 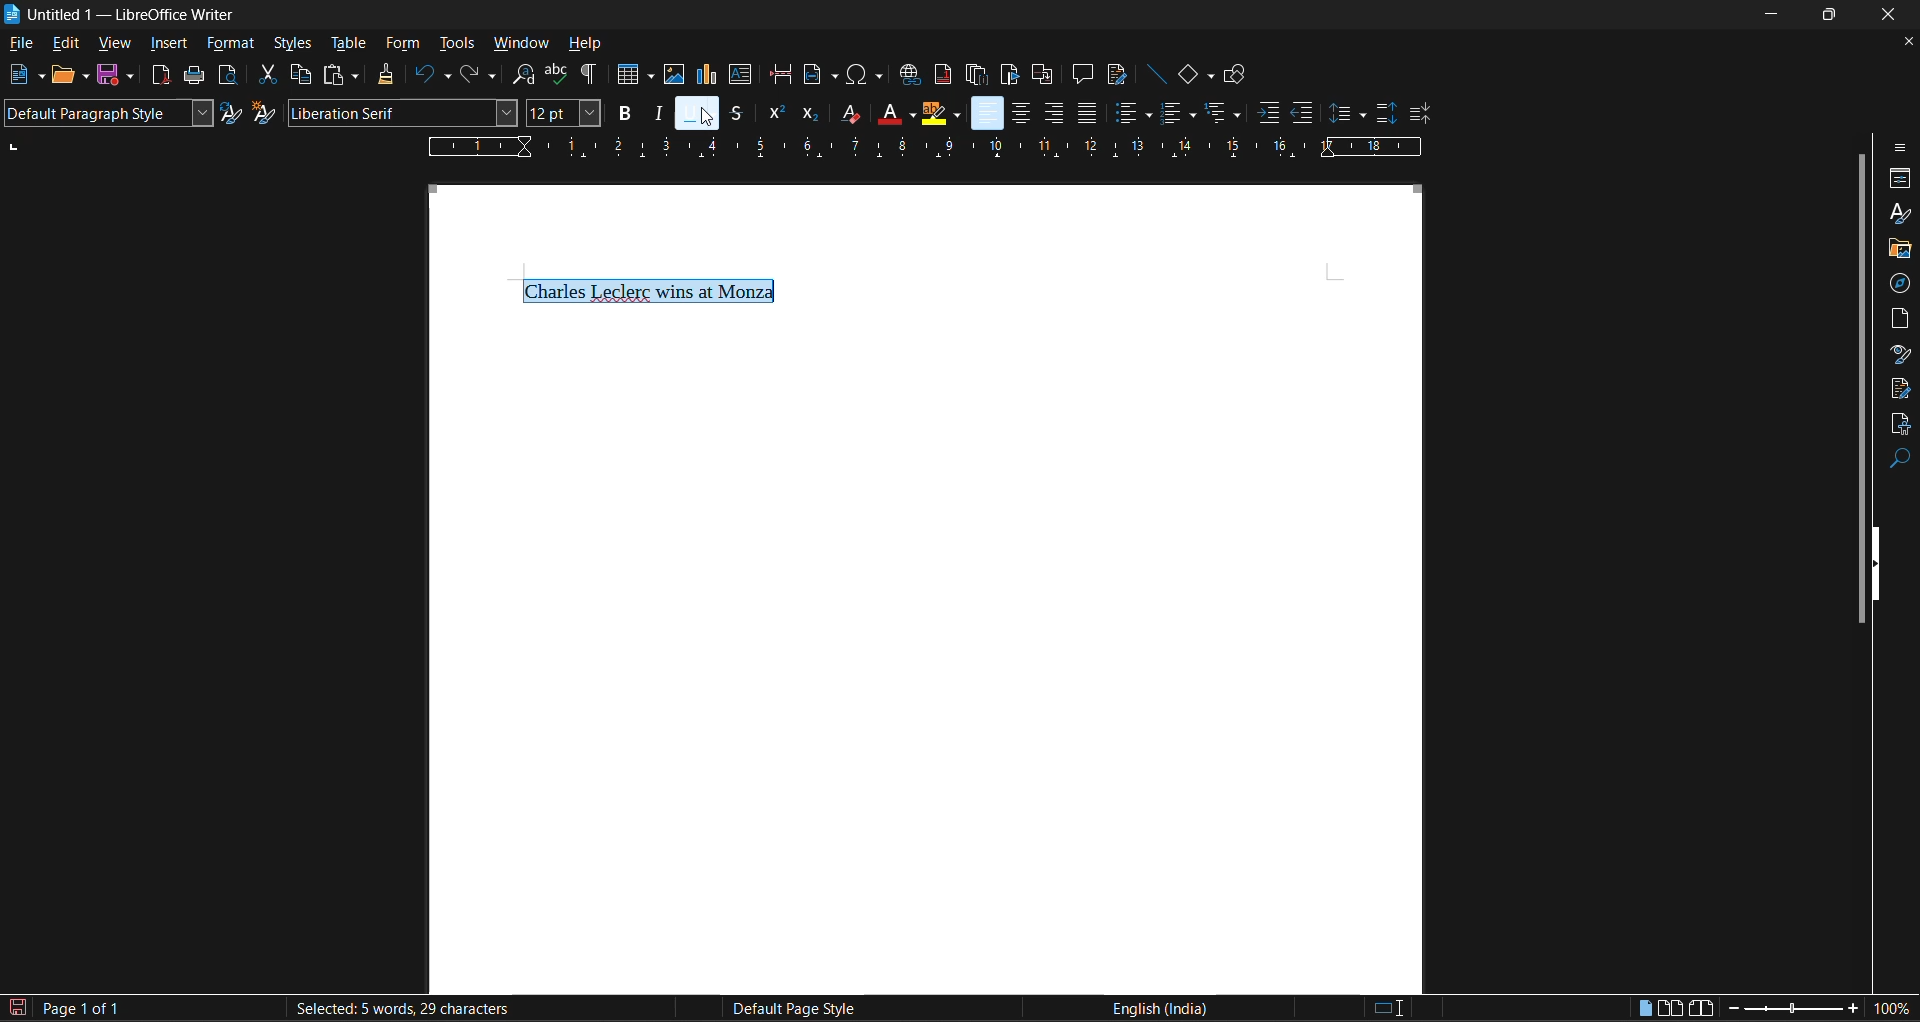 What do you see at coordinates (1701, 1010) in the screenshot?
I see `book view` at bounding box center [1701, 1010].